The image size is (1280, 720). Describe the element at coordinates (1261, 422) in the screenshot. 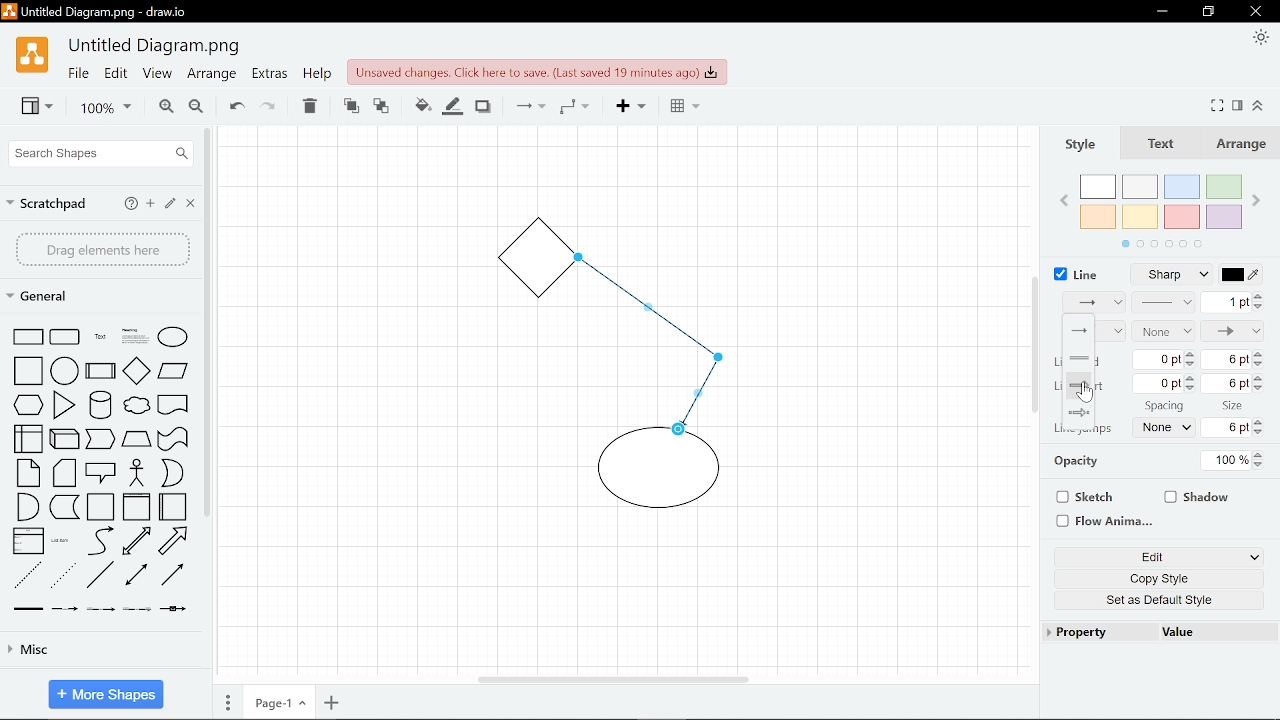

I see `Increase` at that location.